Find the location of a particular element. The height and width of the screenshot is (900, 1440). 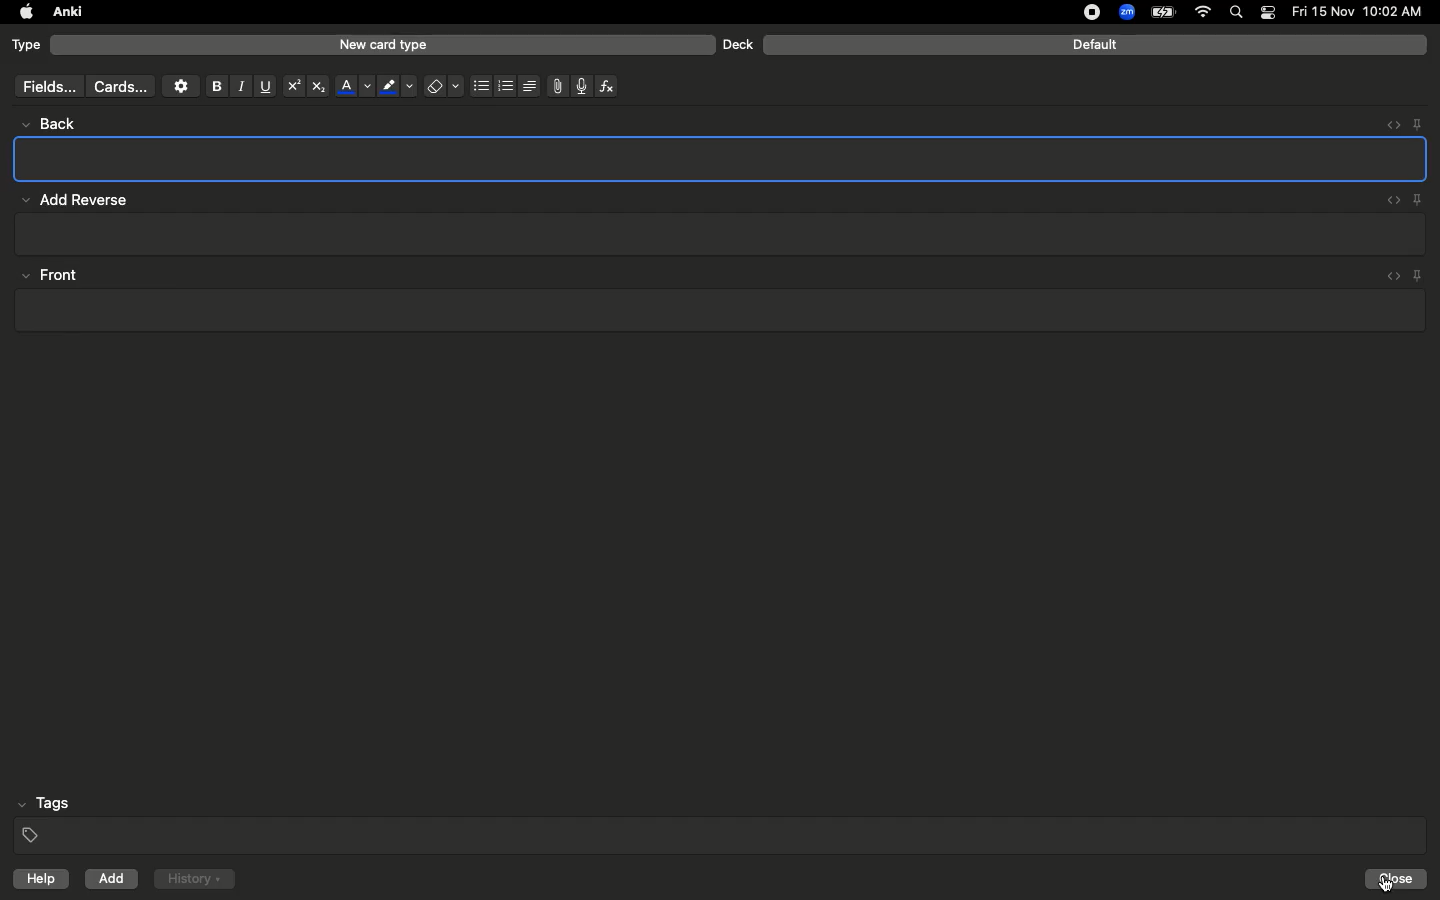

Pin is located at coordinates (1419, 199).